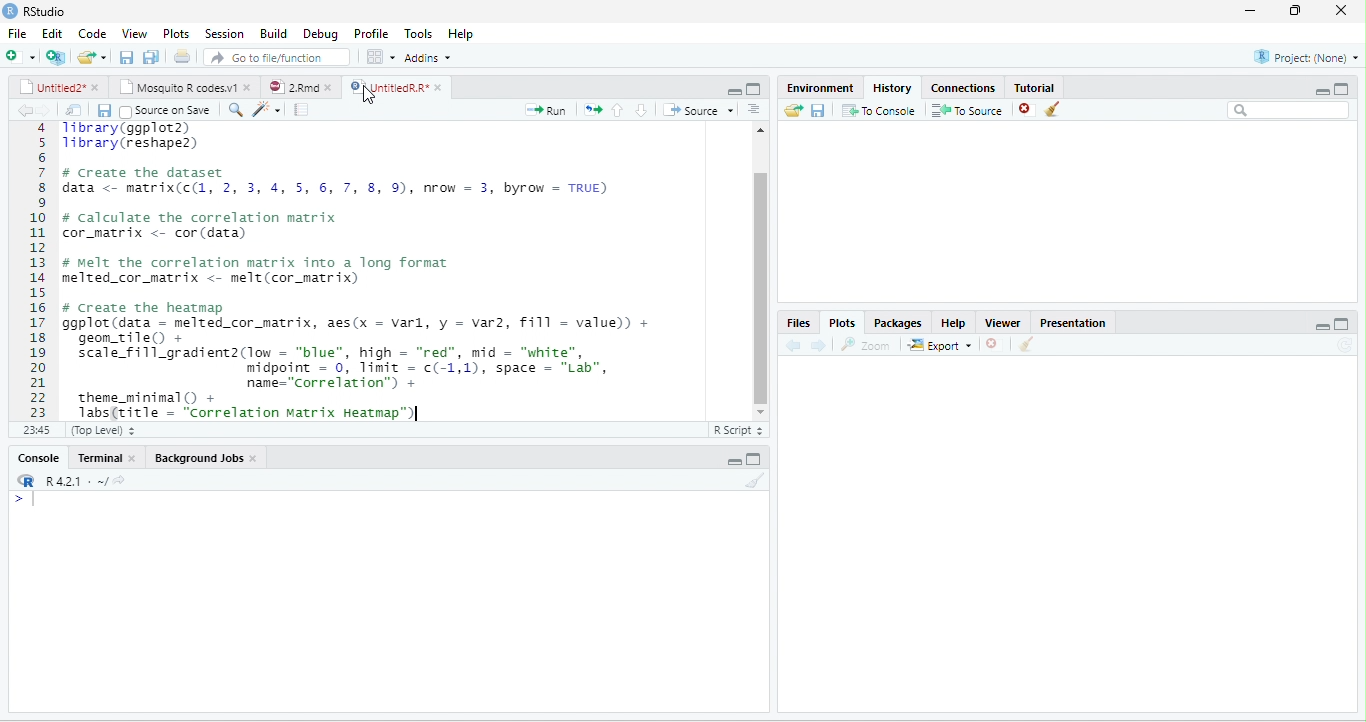 This screenshot has width=1366, height=722. What do you see at coordinates (1028, 346) in the screenshot?
I see `CLEAN` at bounding box center [1028, 346].